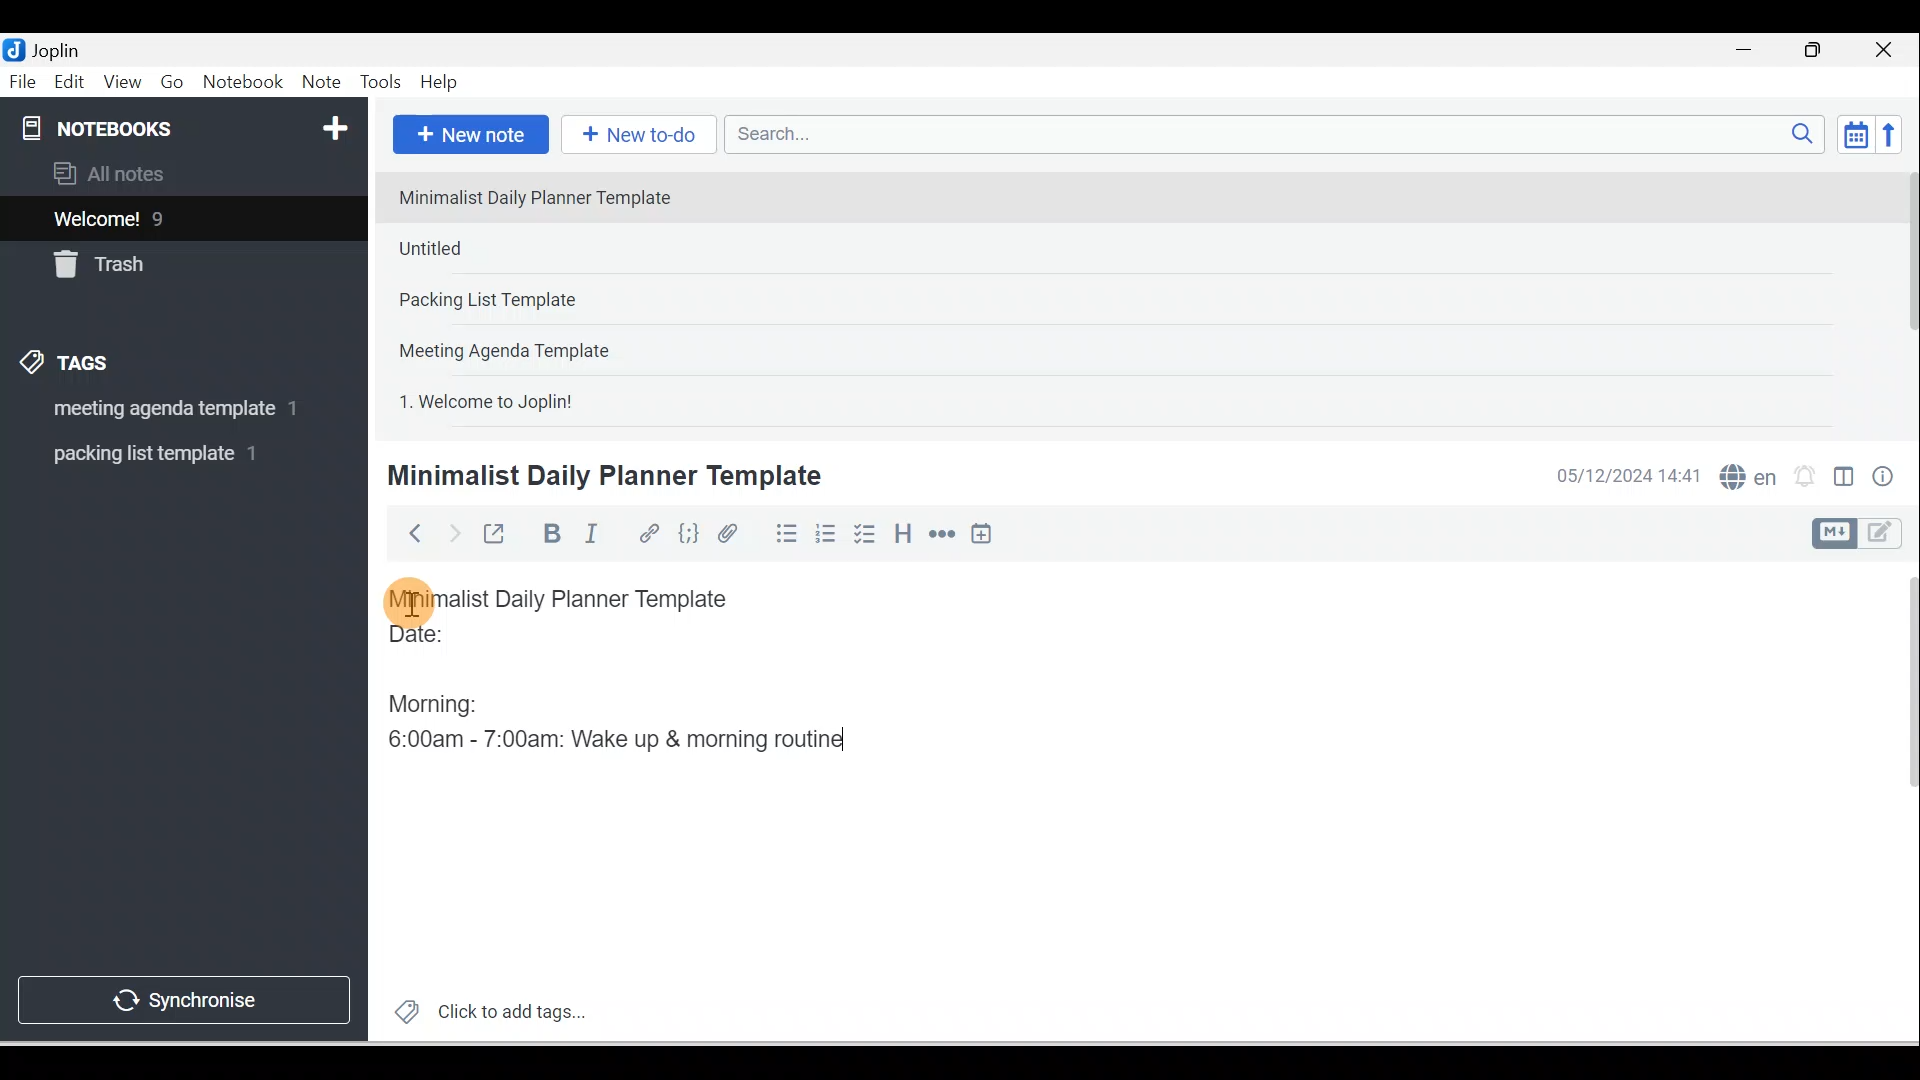  Describe the element at coordinates (467, 136) in the screenshot. I see `New note` at that location.